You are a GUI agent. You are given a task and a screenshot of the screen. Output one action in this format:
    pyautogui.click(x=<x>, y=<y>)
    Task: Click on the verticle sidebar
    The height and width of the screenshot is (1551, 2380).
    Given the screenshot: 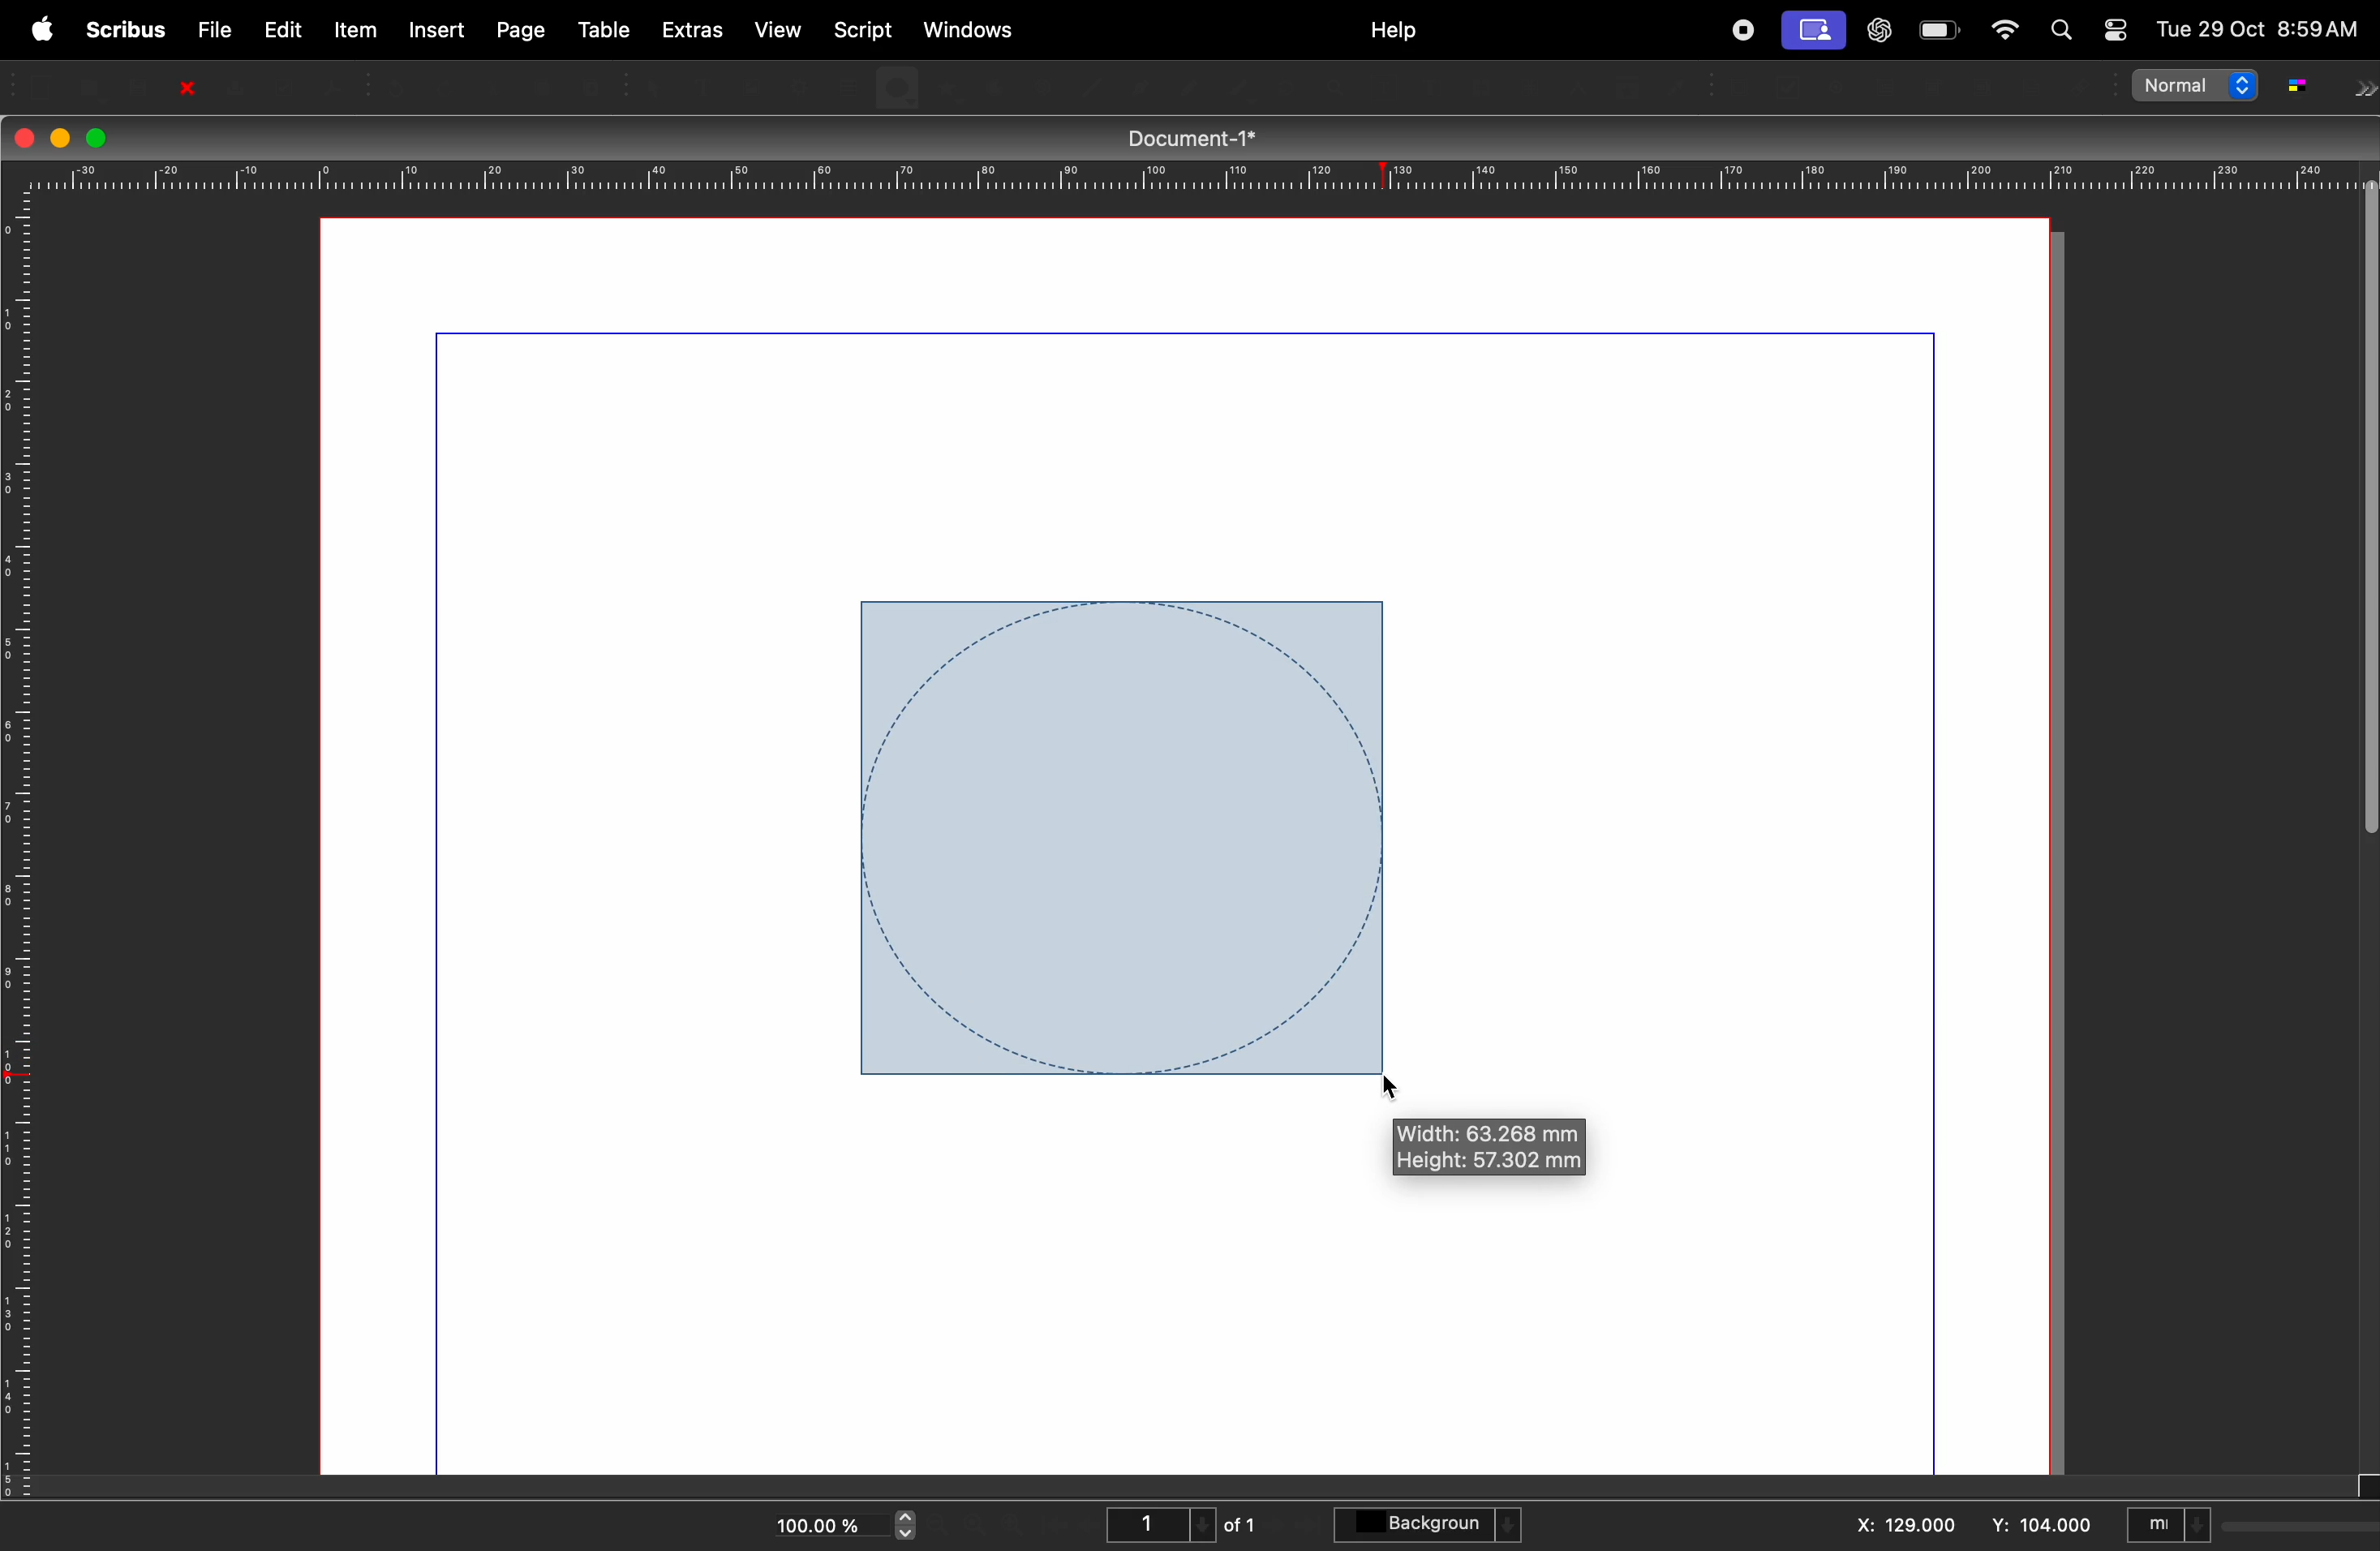 What is the action you would take?
    pyautogui.click(x=2358, y=549)
    